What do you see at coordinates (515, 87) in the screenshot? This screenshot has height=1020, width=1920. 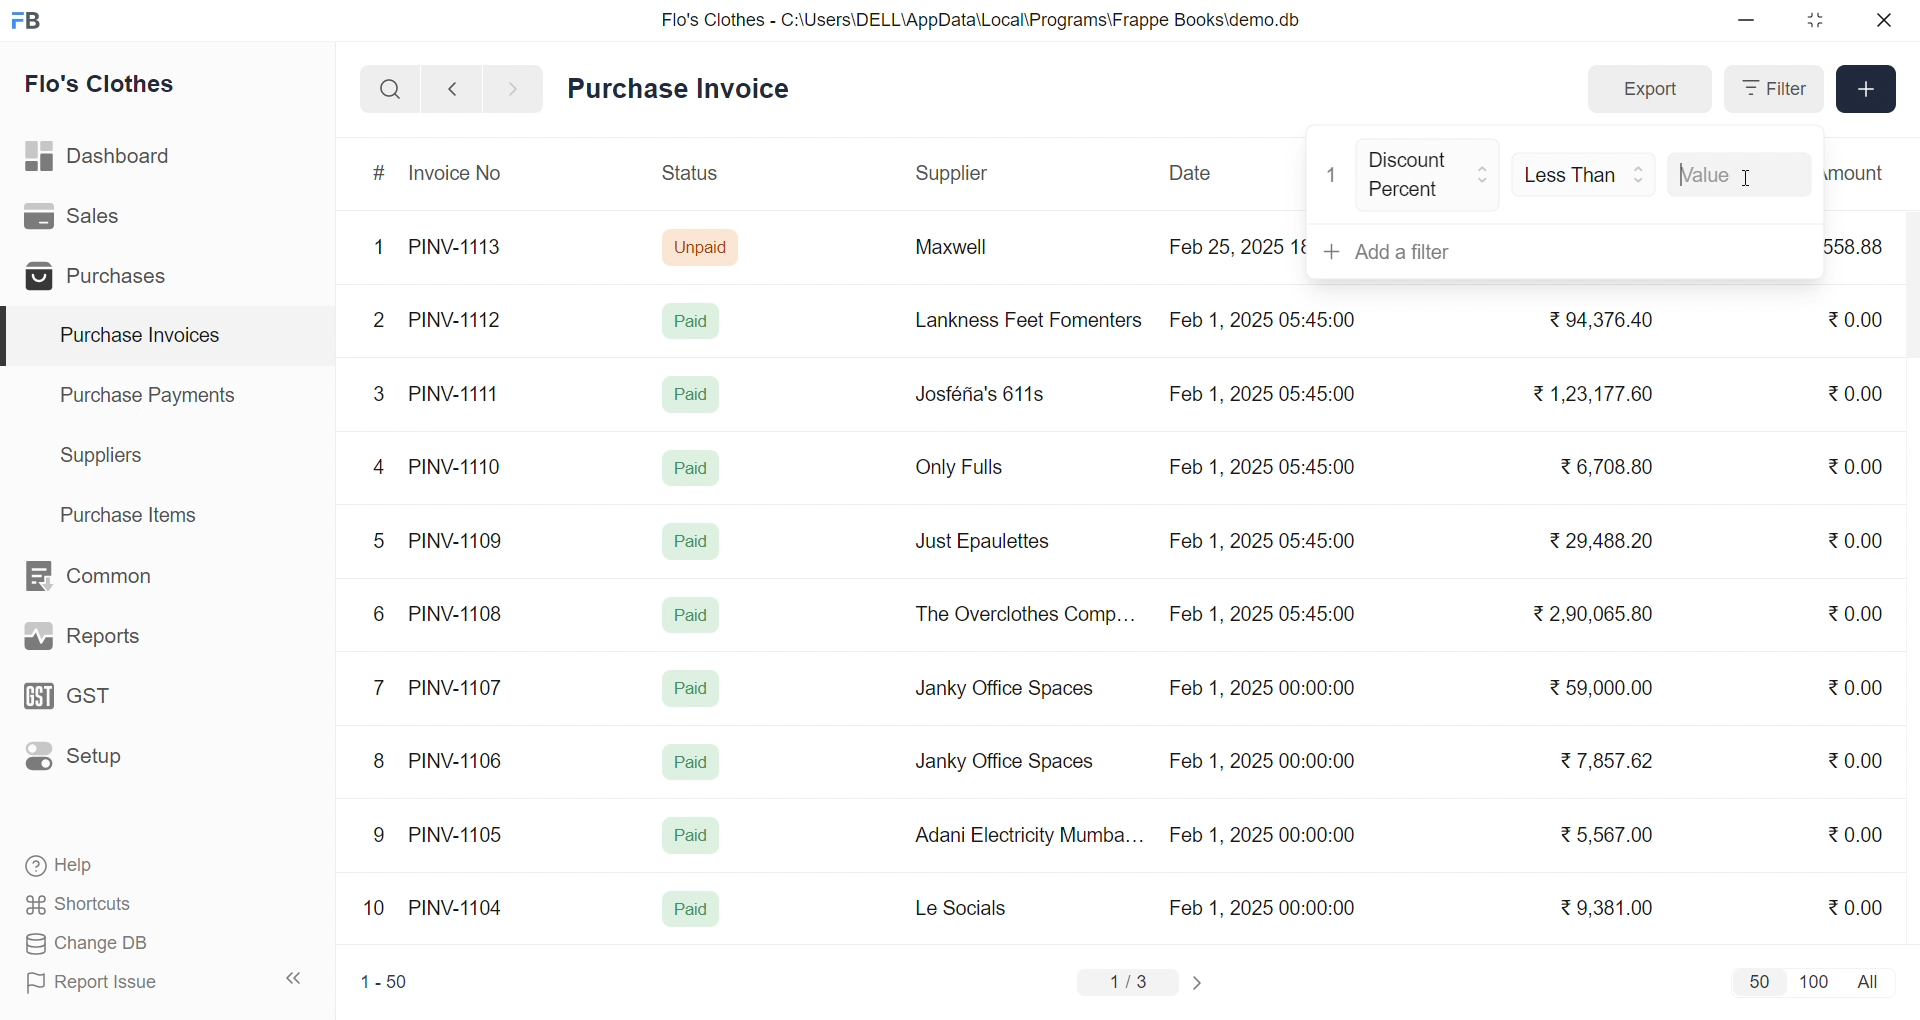 I see `navigate forward` at bounding box center [515, 87].